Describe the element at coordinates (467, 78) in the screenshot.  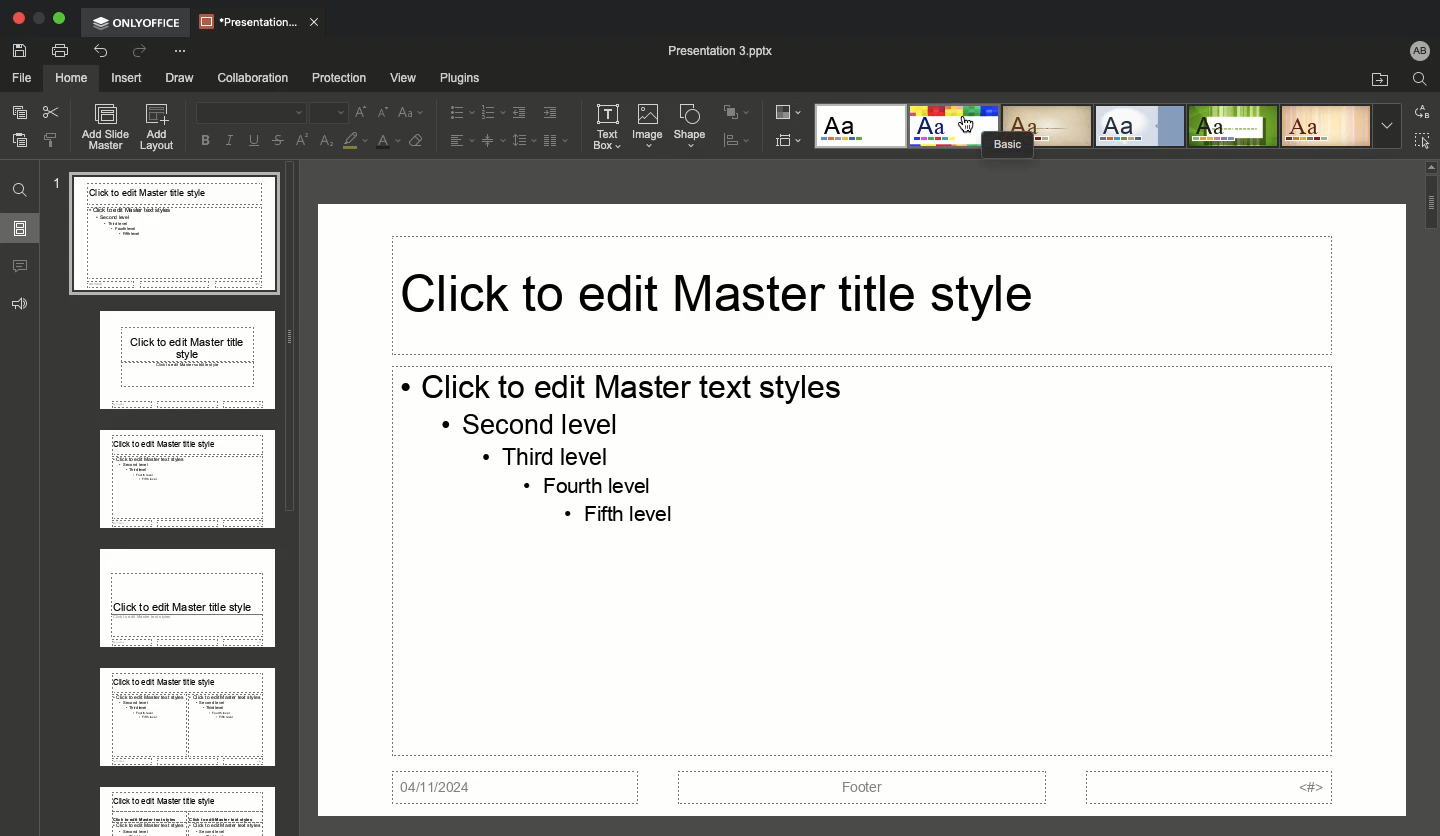
I see `Plugins` at that location.